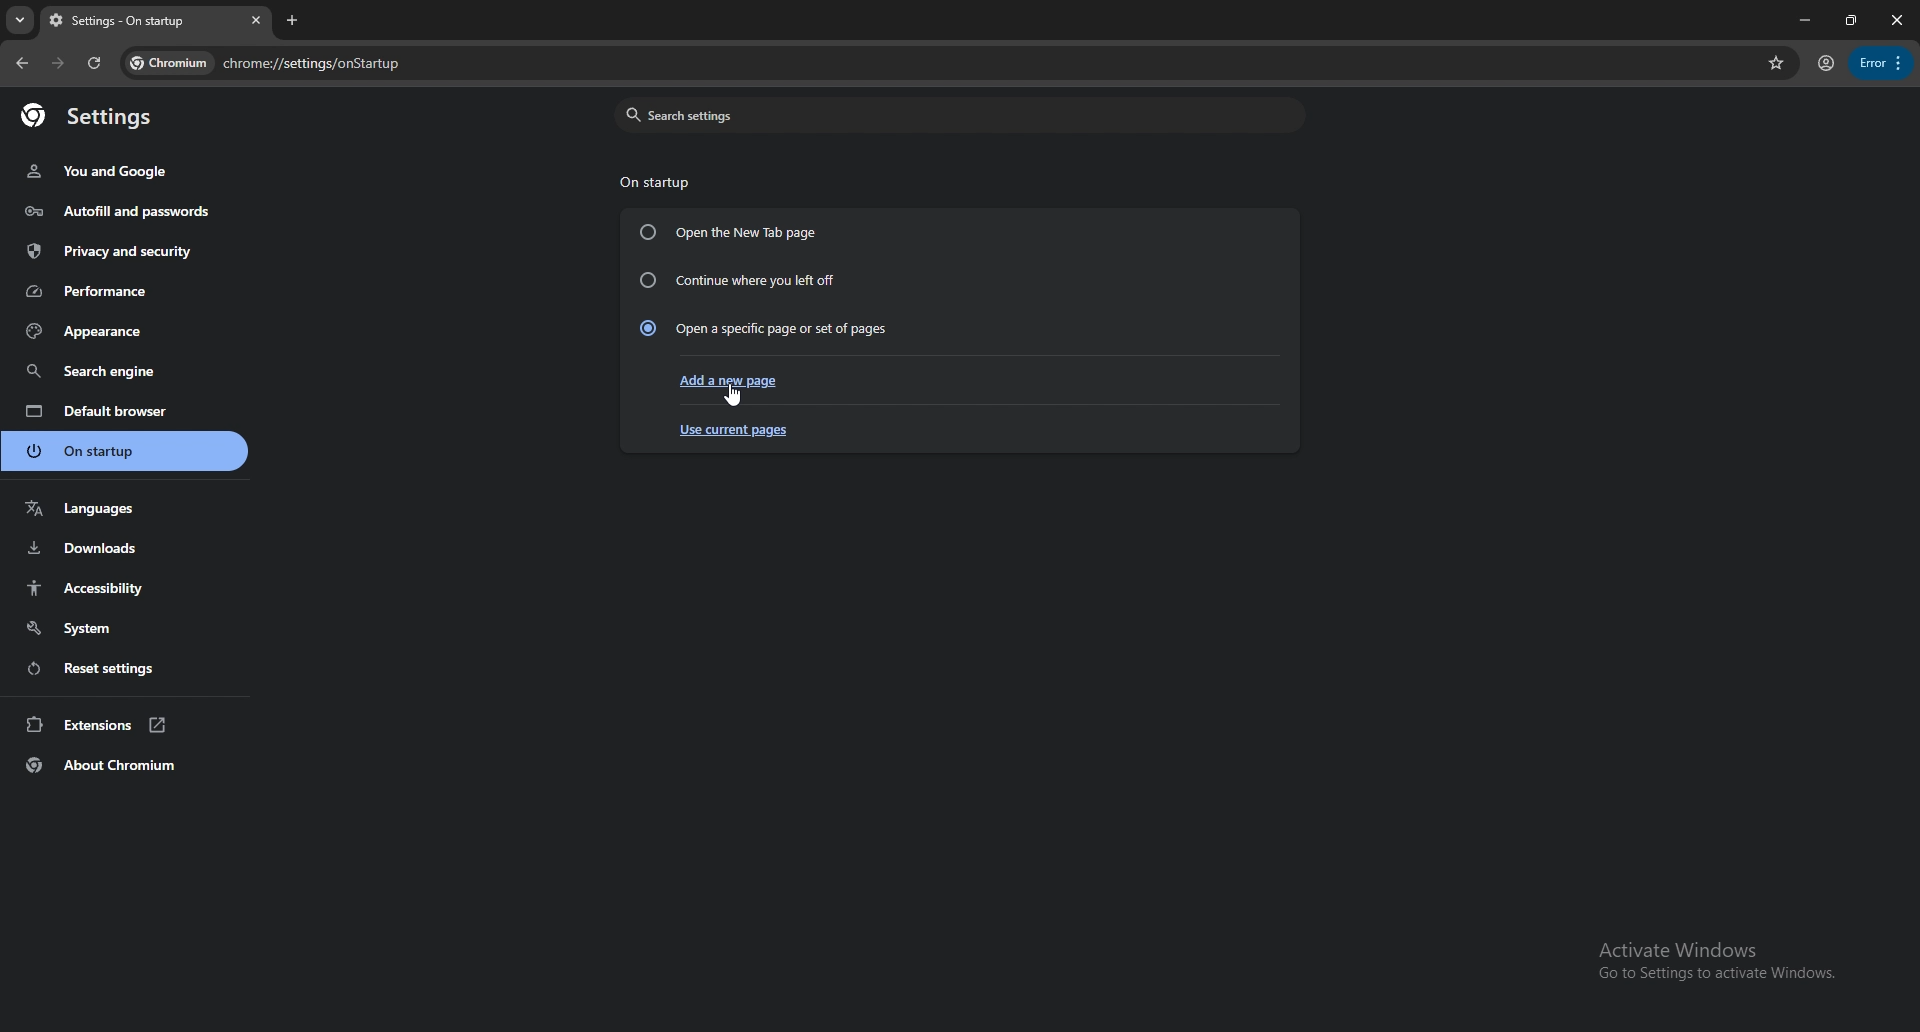 This screenshot has width=1920, height=1032. What do you see at coordinates (123, 548) in the screenshot?
I see `downloads` at bounding box center [123, 548].